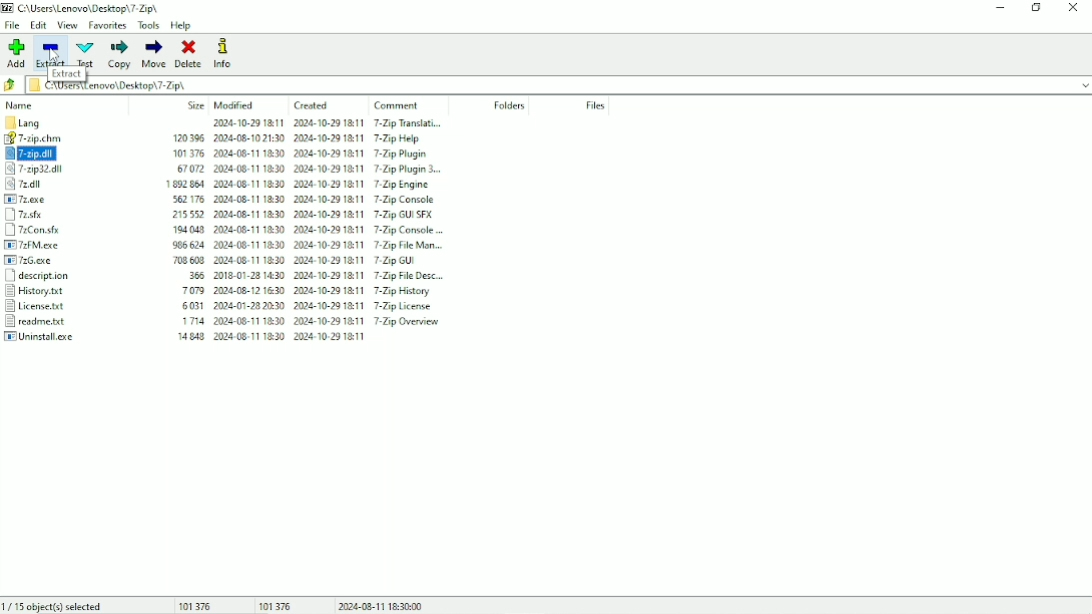 This screenshot has height=614, width=1092. Describe the element at coordinates (54, 54) in the screenshot. I see `Cursor` at that location.